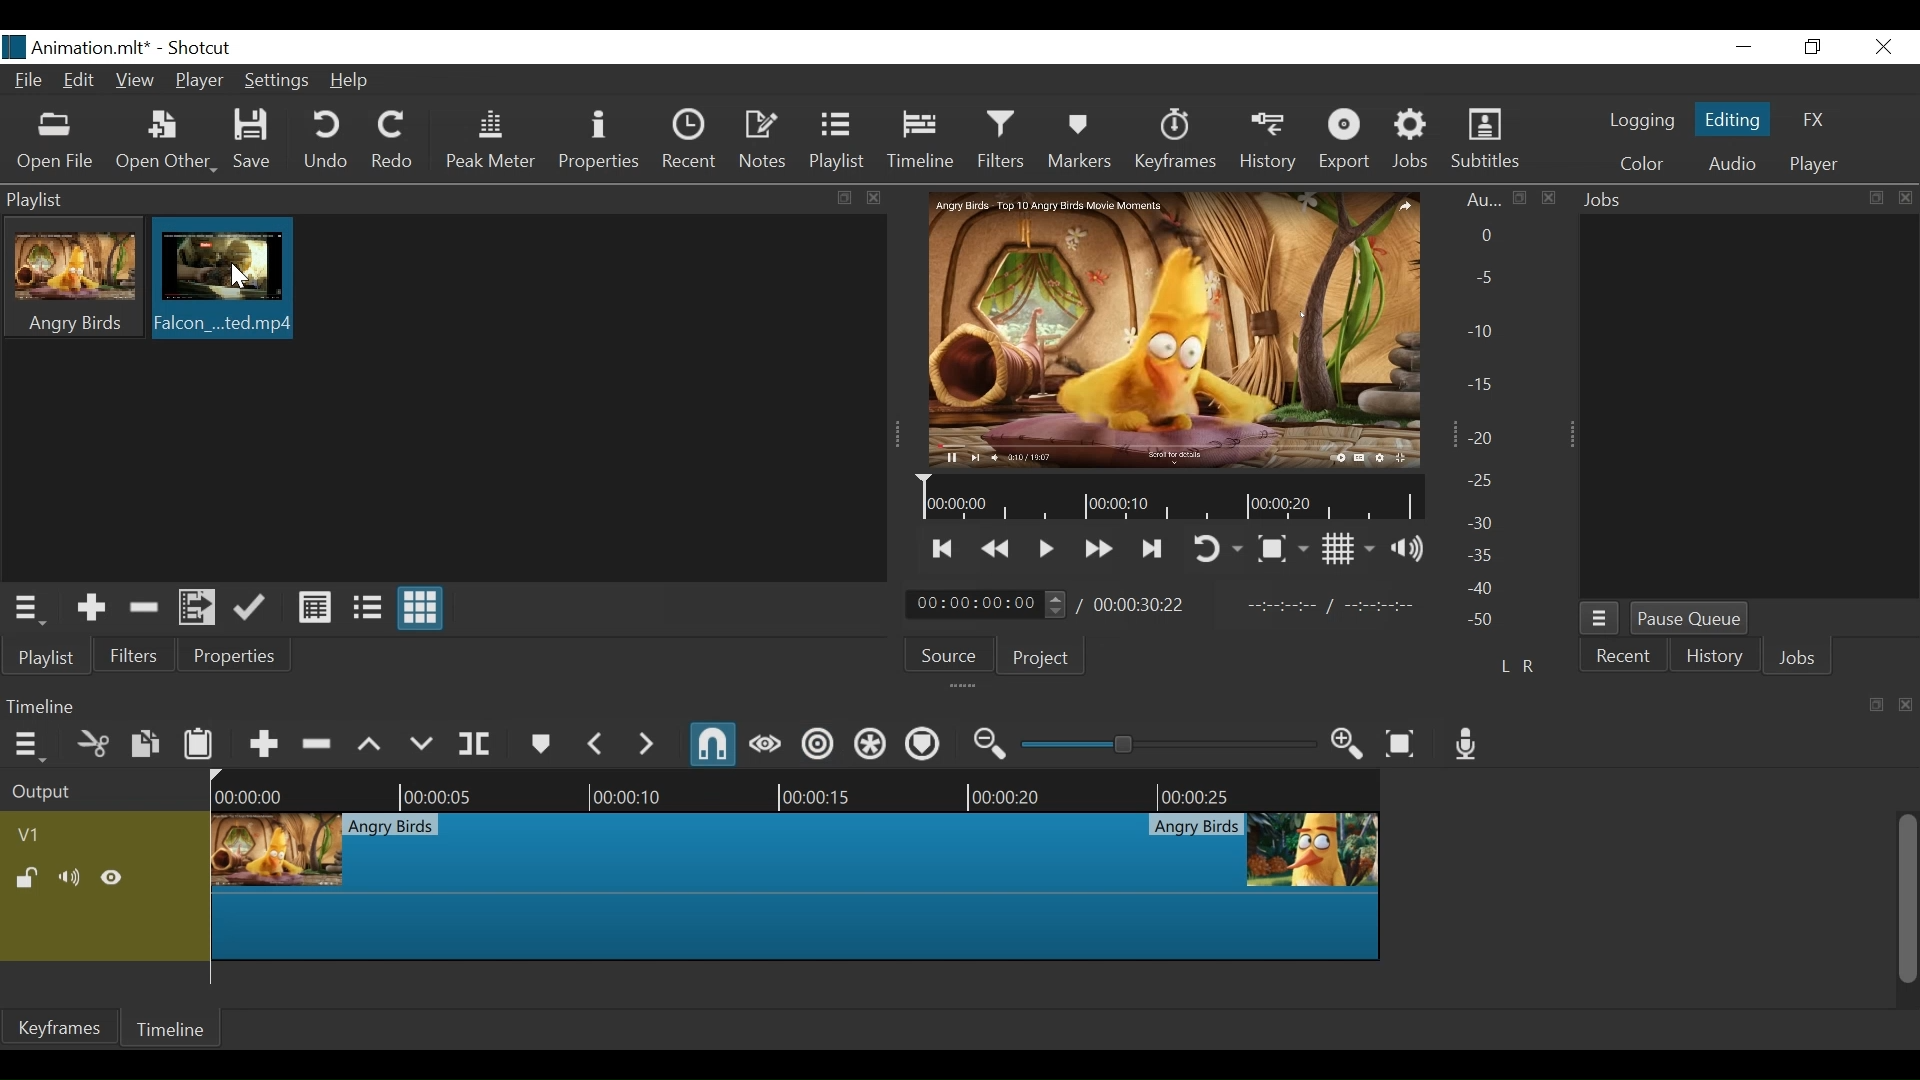 This screenshot has width=1920, height=1080. Describe the element at coordinates (350, 81) in the screenshot. I see `Help` at that location.